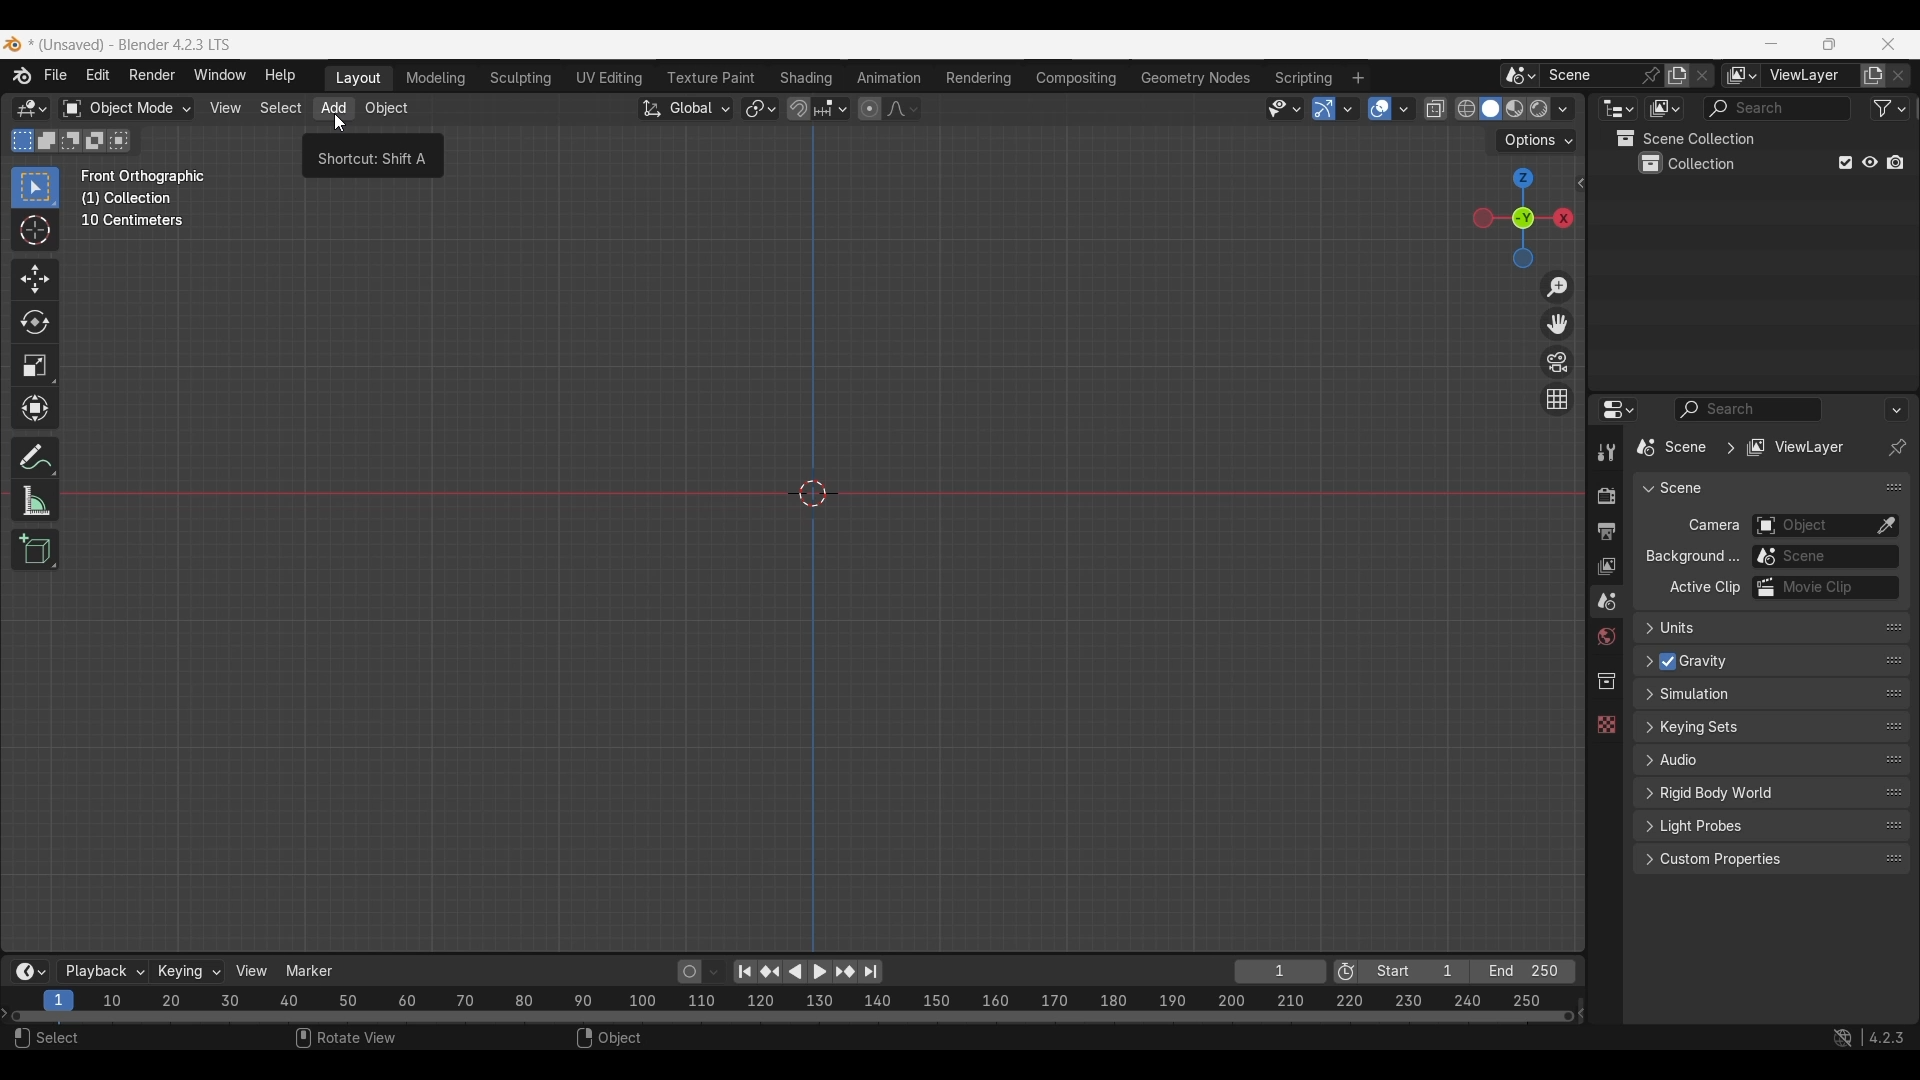  Describe the element at coordinates (35, 550) in the screenshot. I see `Add cube` at that location.